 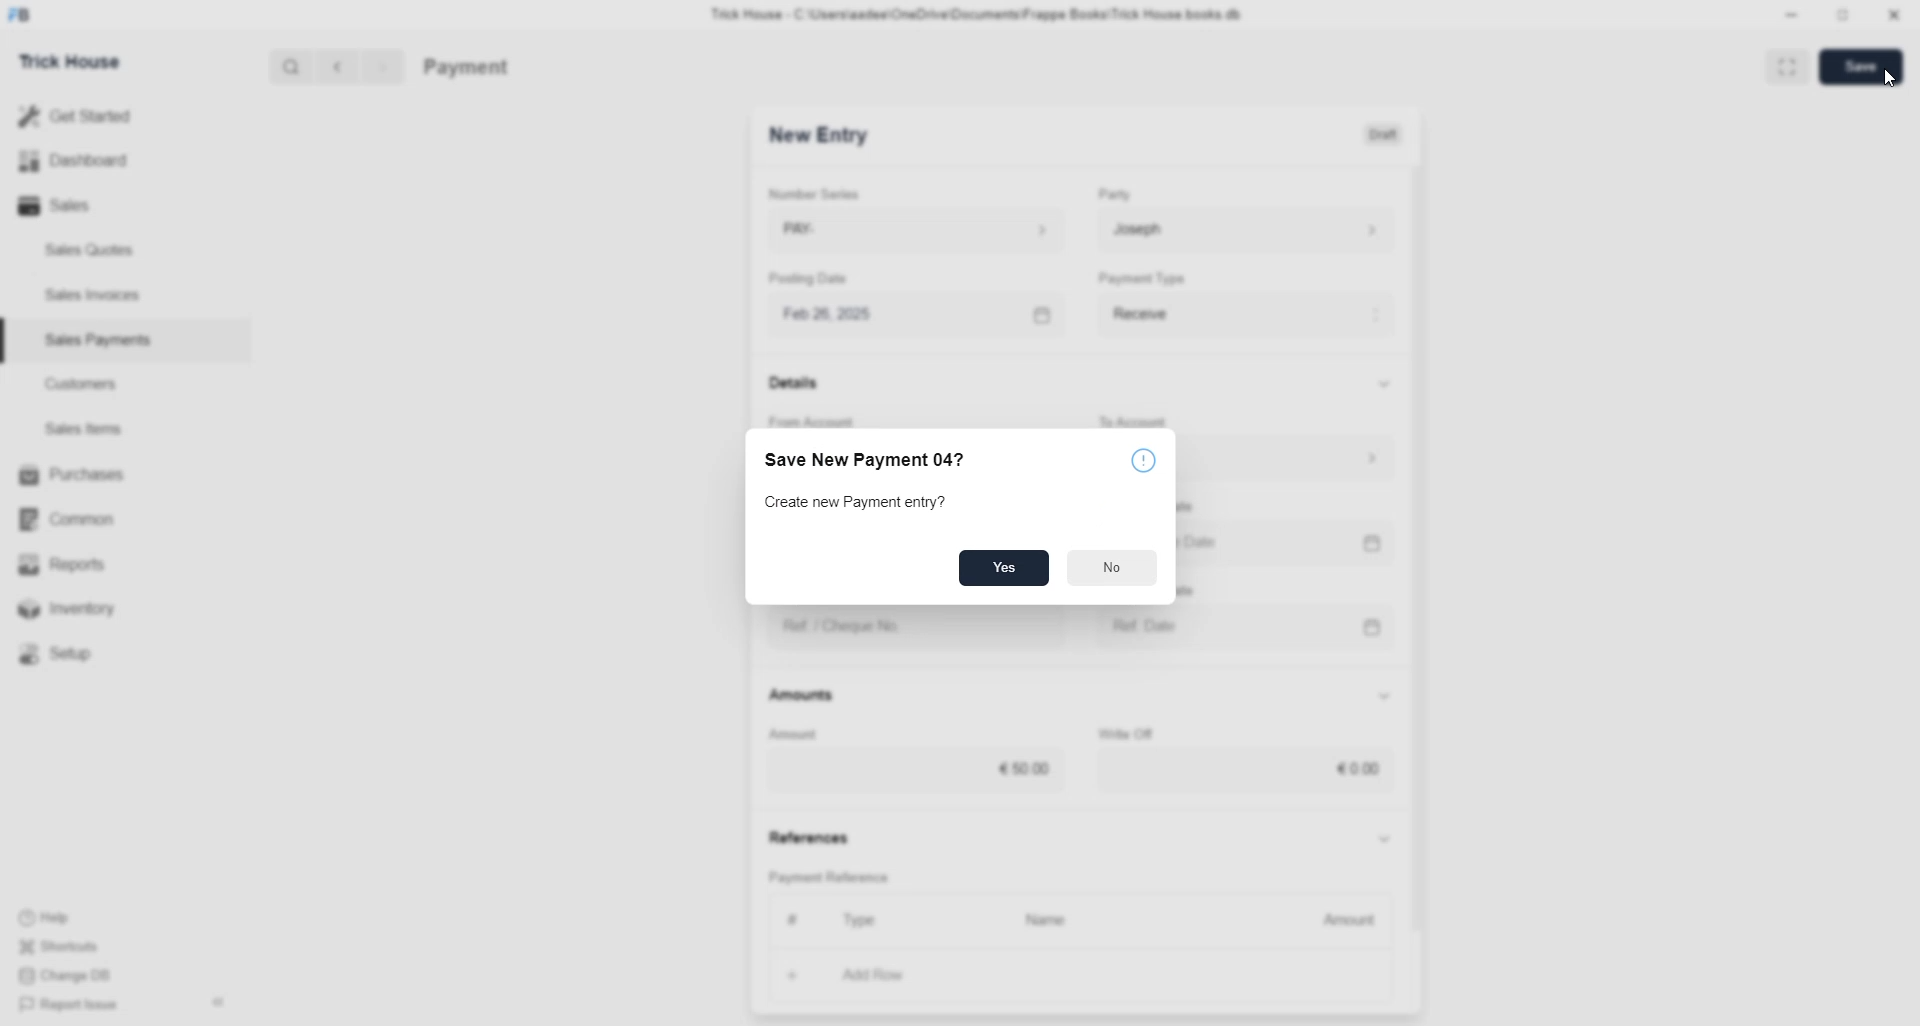 I want to click on Show/Hide, so click(x=1385, y=383).